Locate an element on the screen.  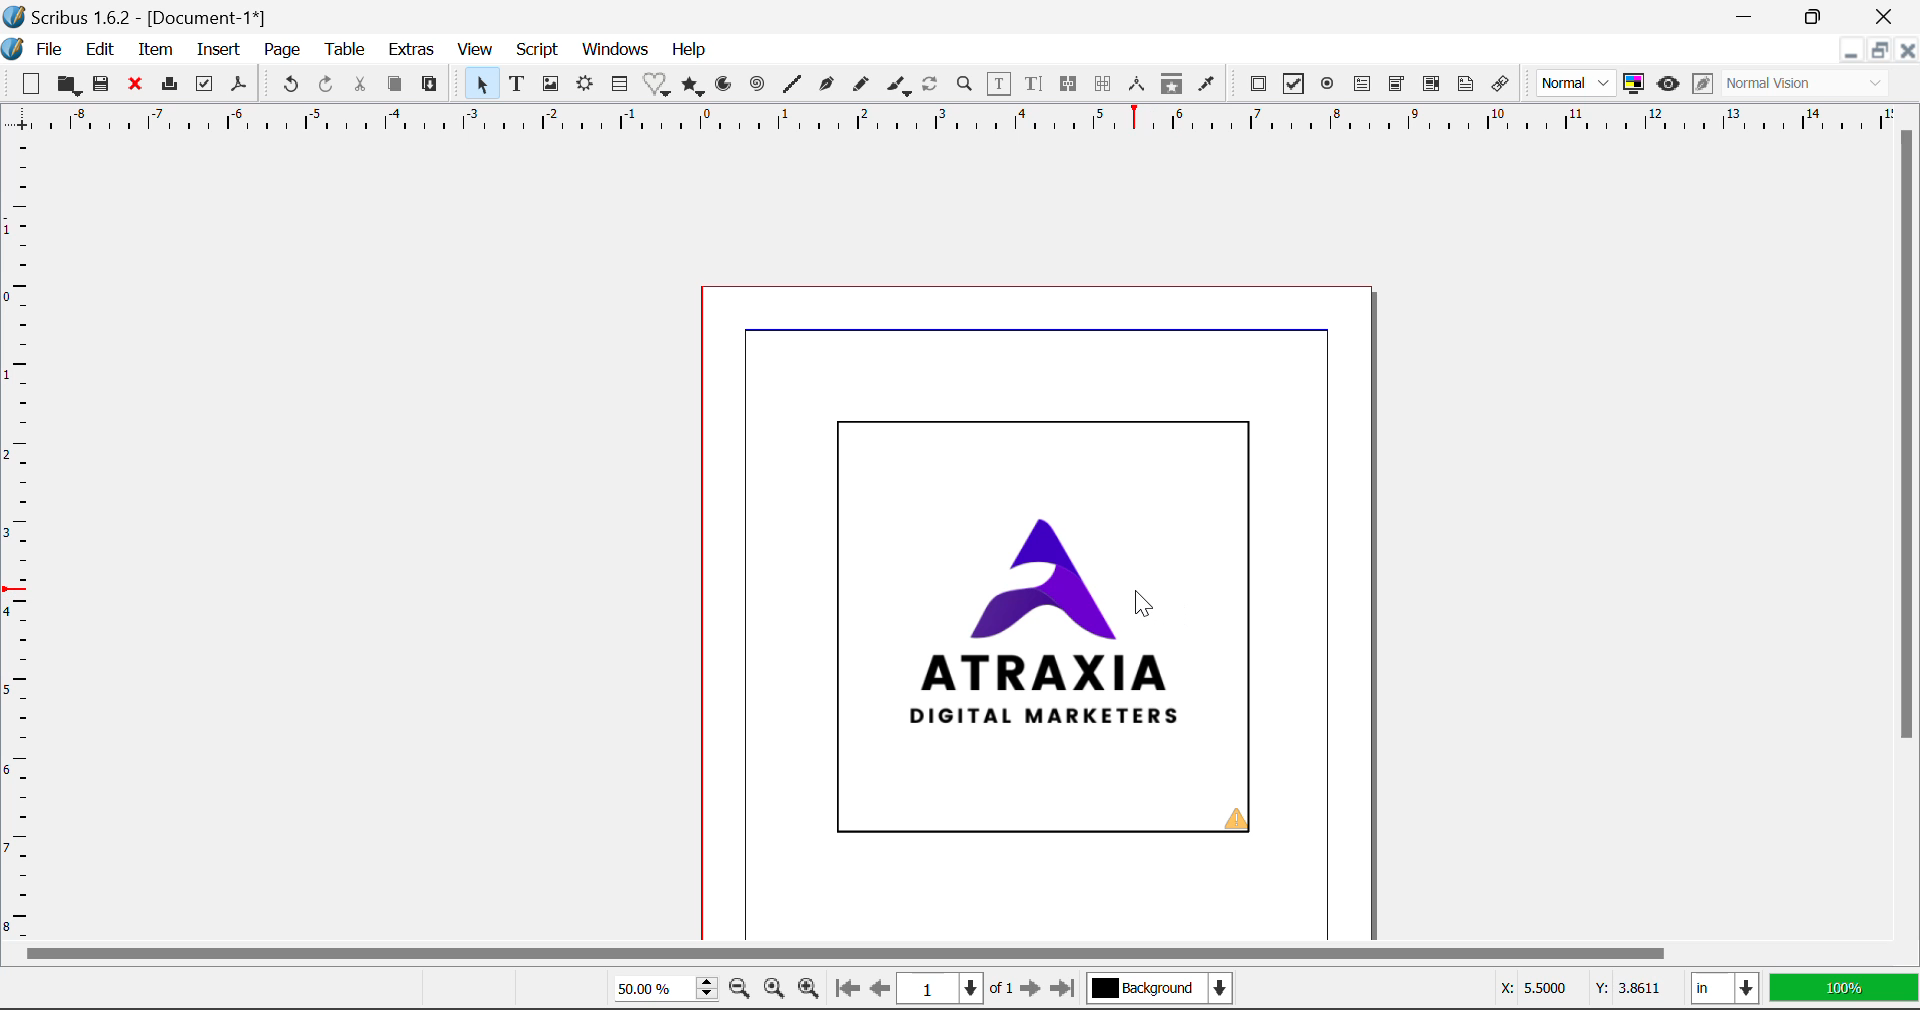
Page is located at coordinates (282, 52).